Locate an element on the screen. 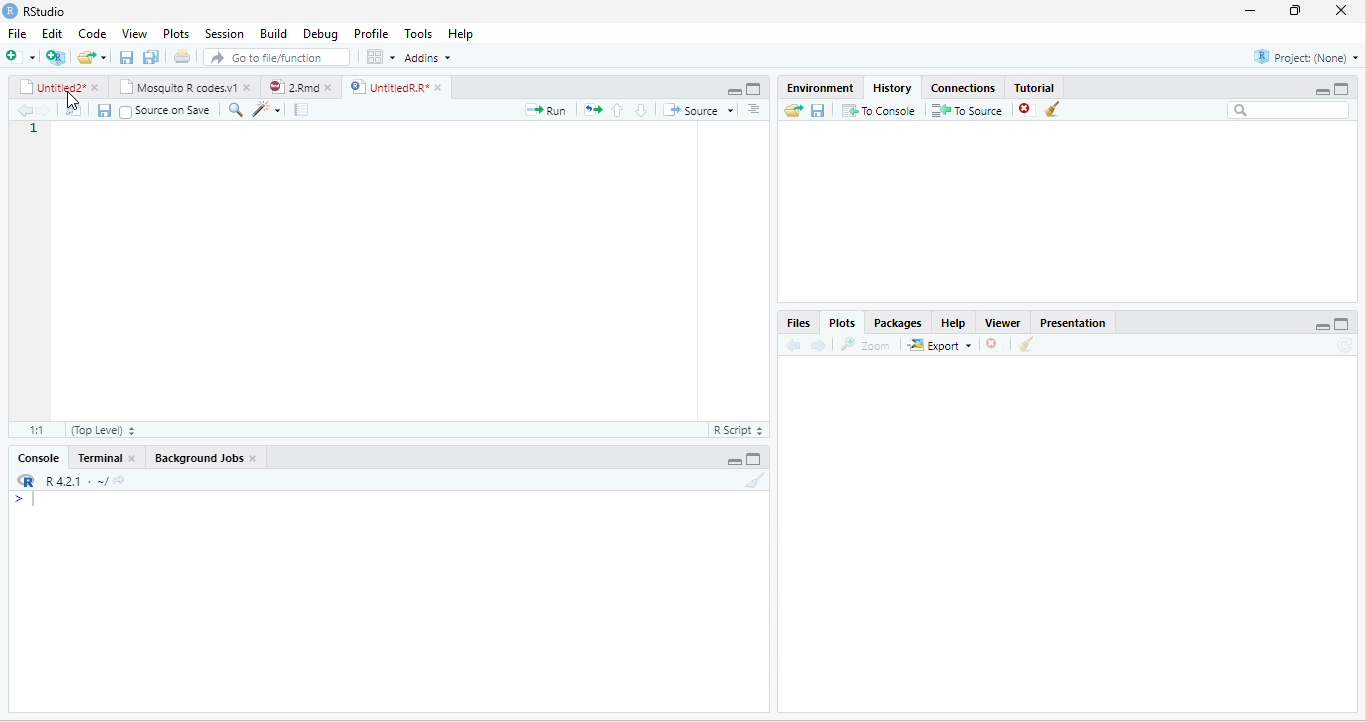 This screenshot has height=722, width=1366.  is located at coordinates (762, 109).